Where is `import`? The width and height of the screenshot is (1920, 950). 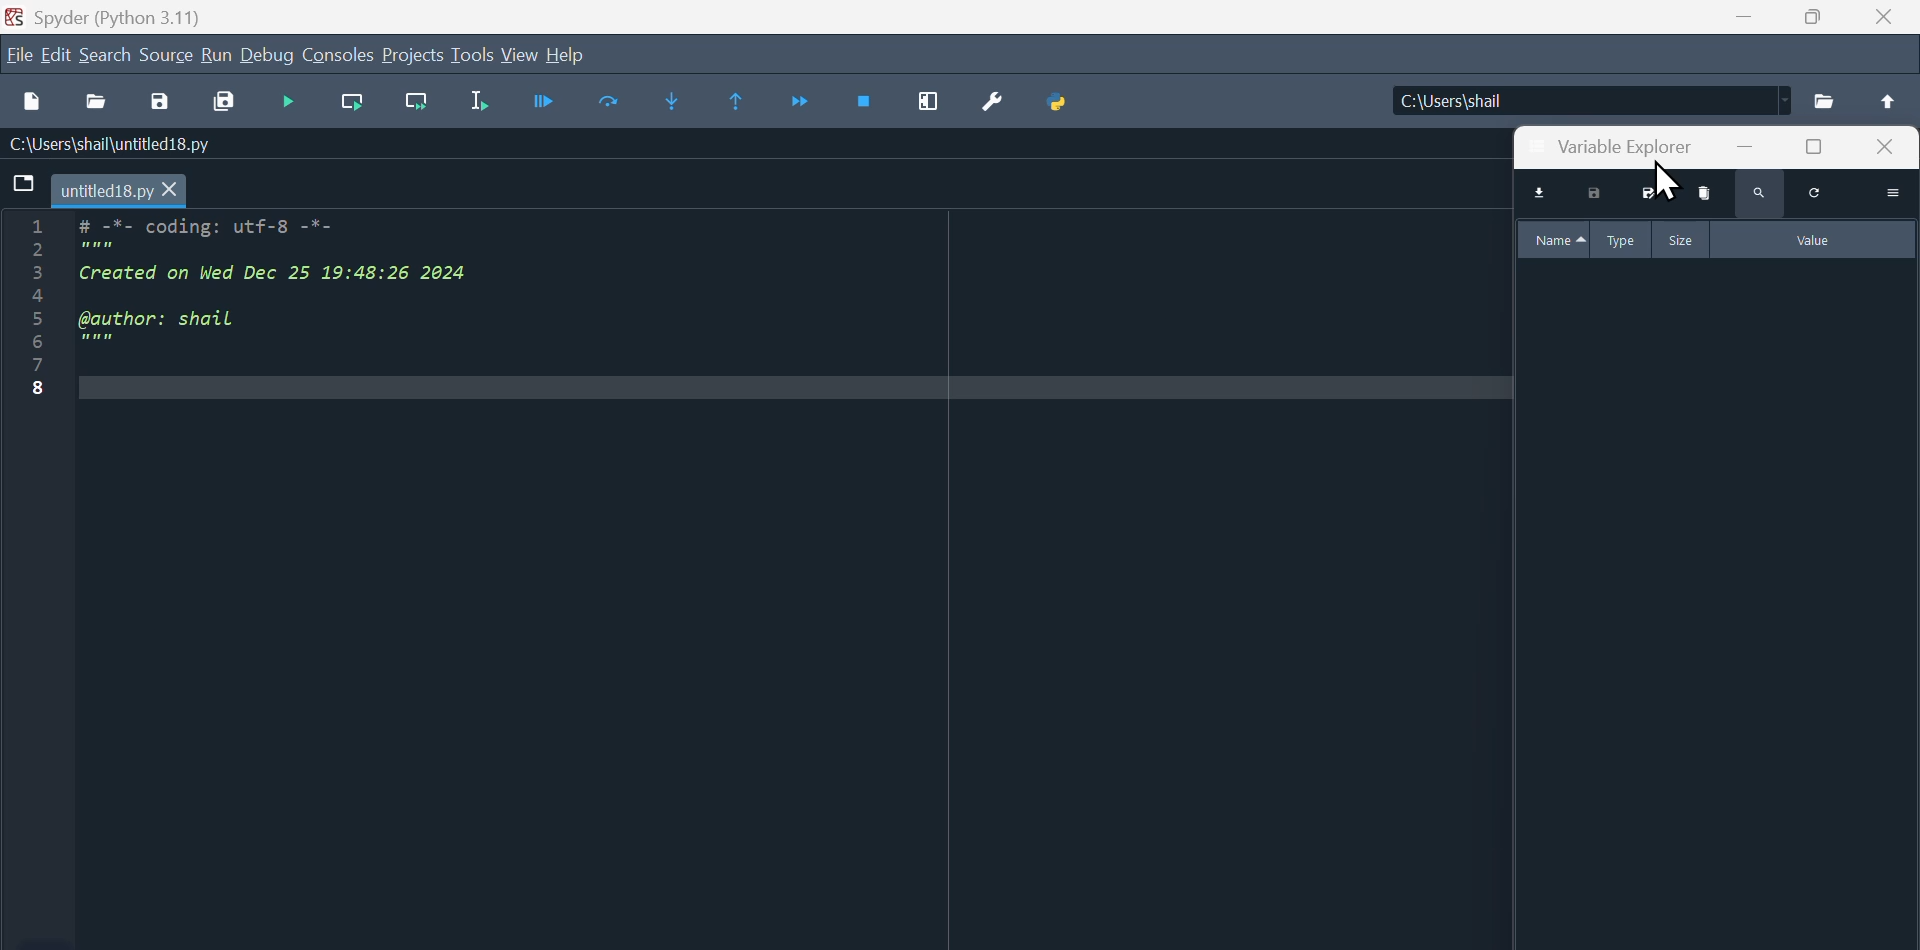
import is located at coordinates (1538, 195).